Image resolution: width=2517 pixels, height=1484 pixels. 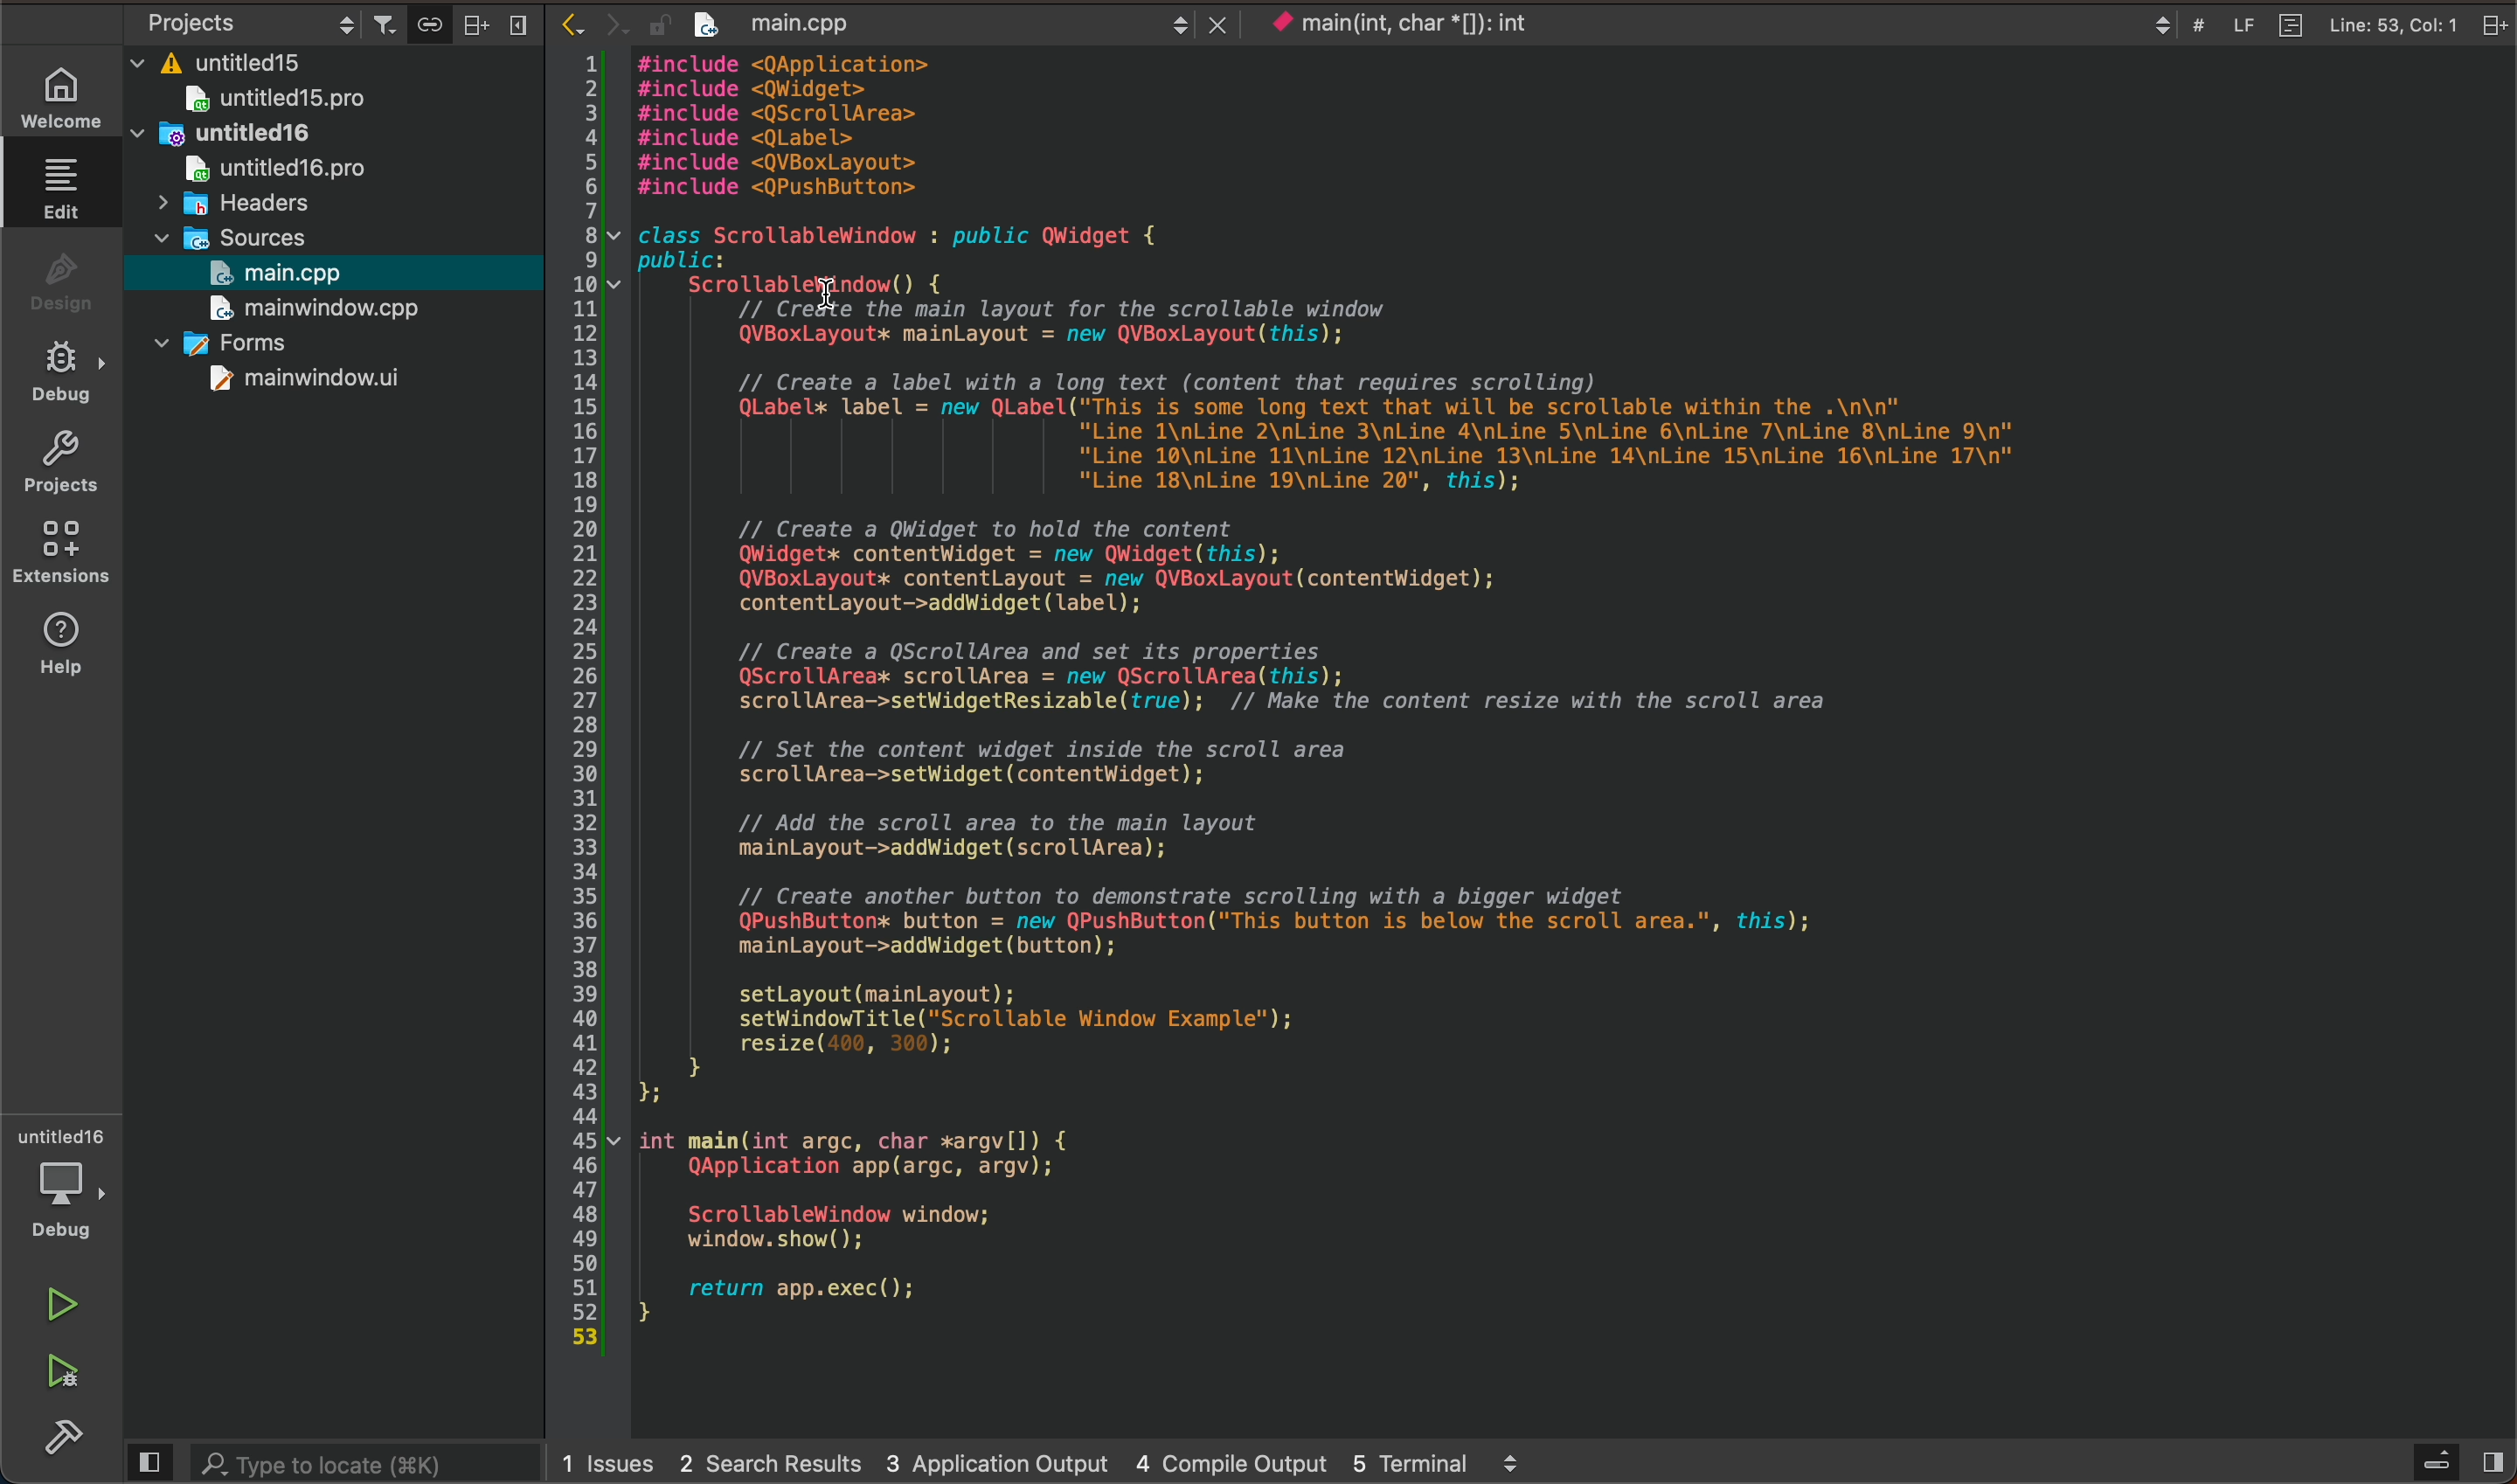 What do you see at coordinates (2438, 1461) in the screenshot?
I see `open sidebar` at bounding box center [2438, 1461].